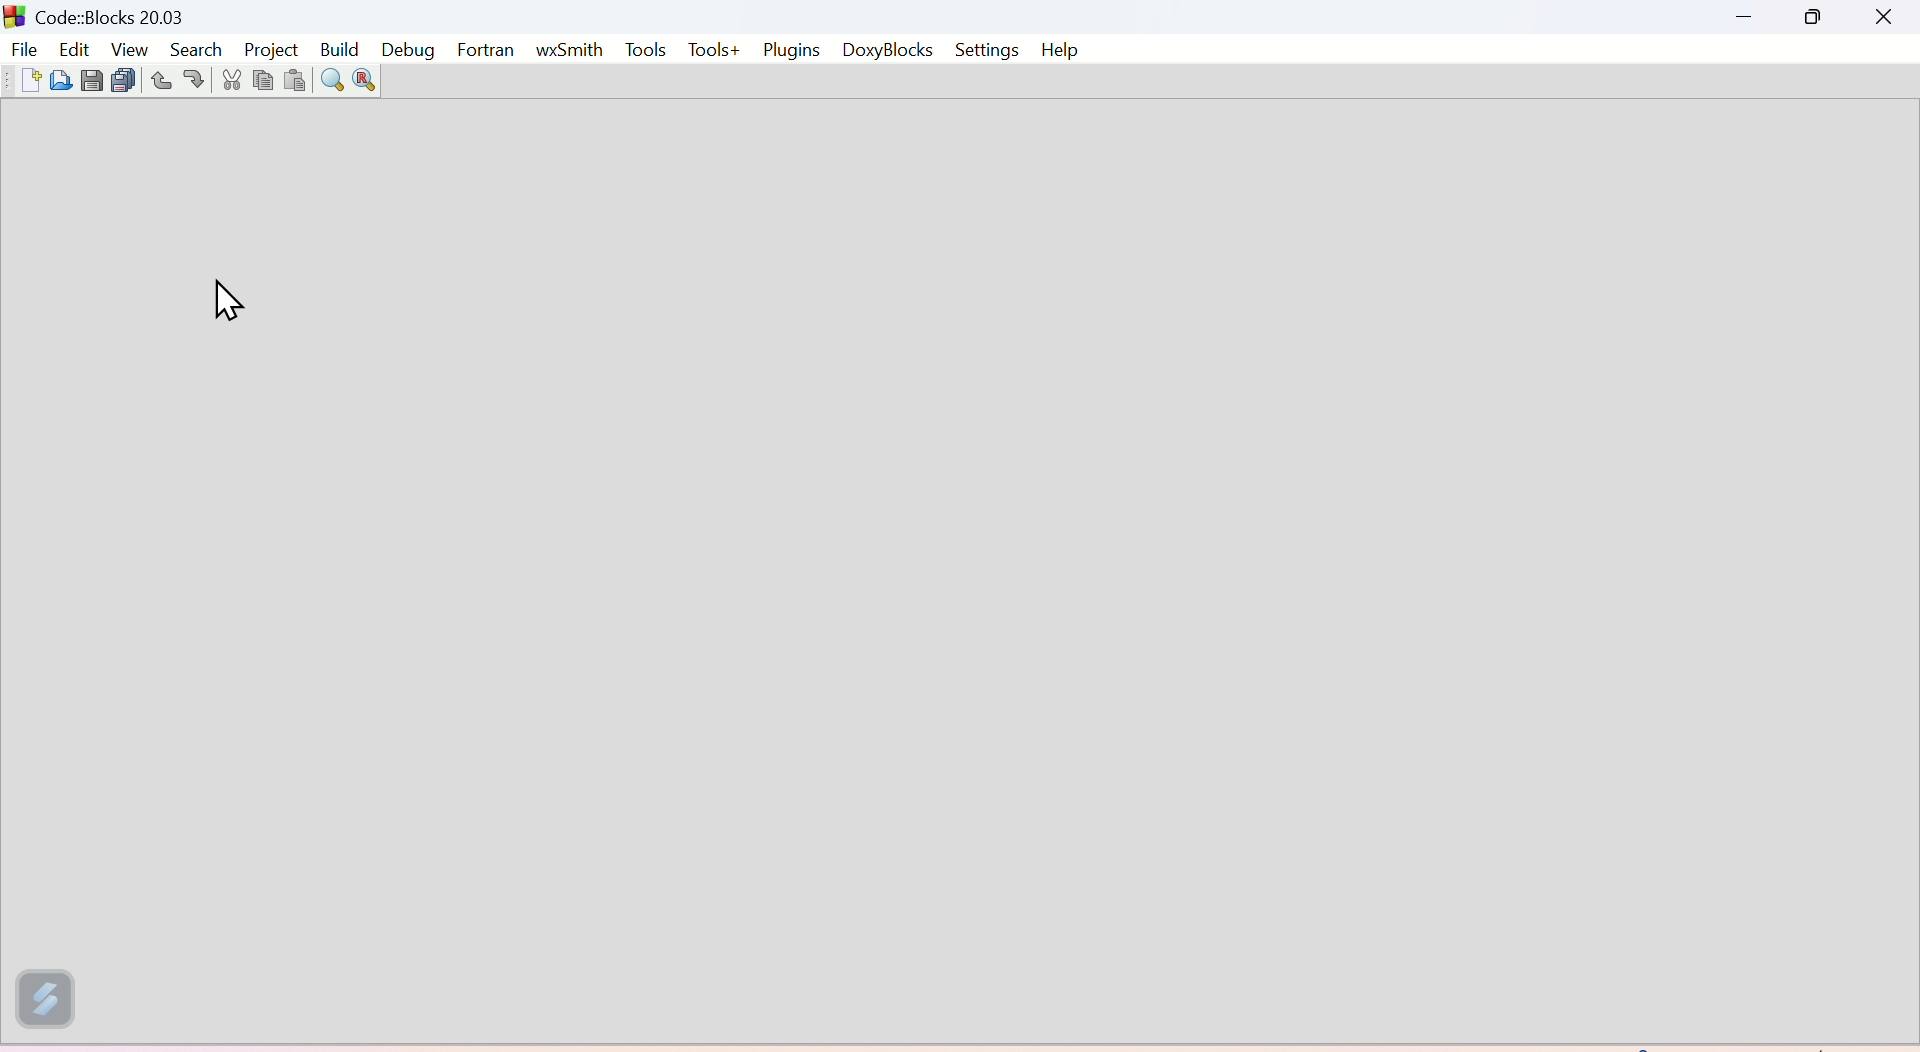 This screenshot has height=1052, width=1920. I want to click on , so click(74, 48).